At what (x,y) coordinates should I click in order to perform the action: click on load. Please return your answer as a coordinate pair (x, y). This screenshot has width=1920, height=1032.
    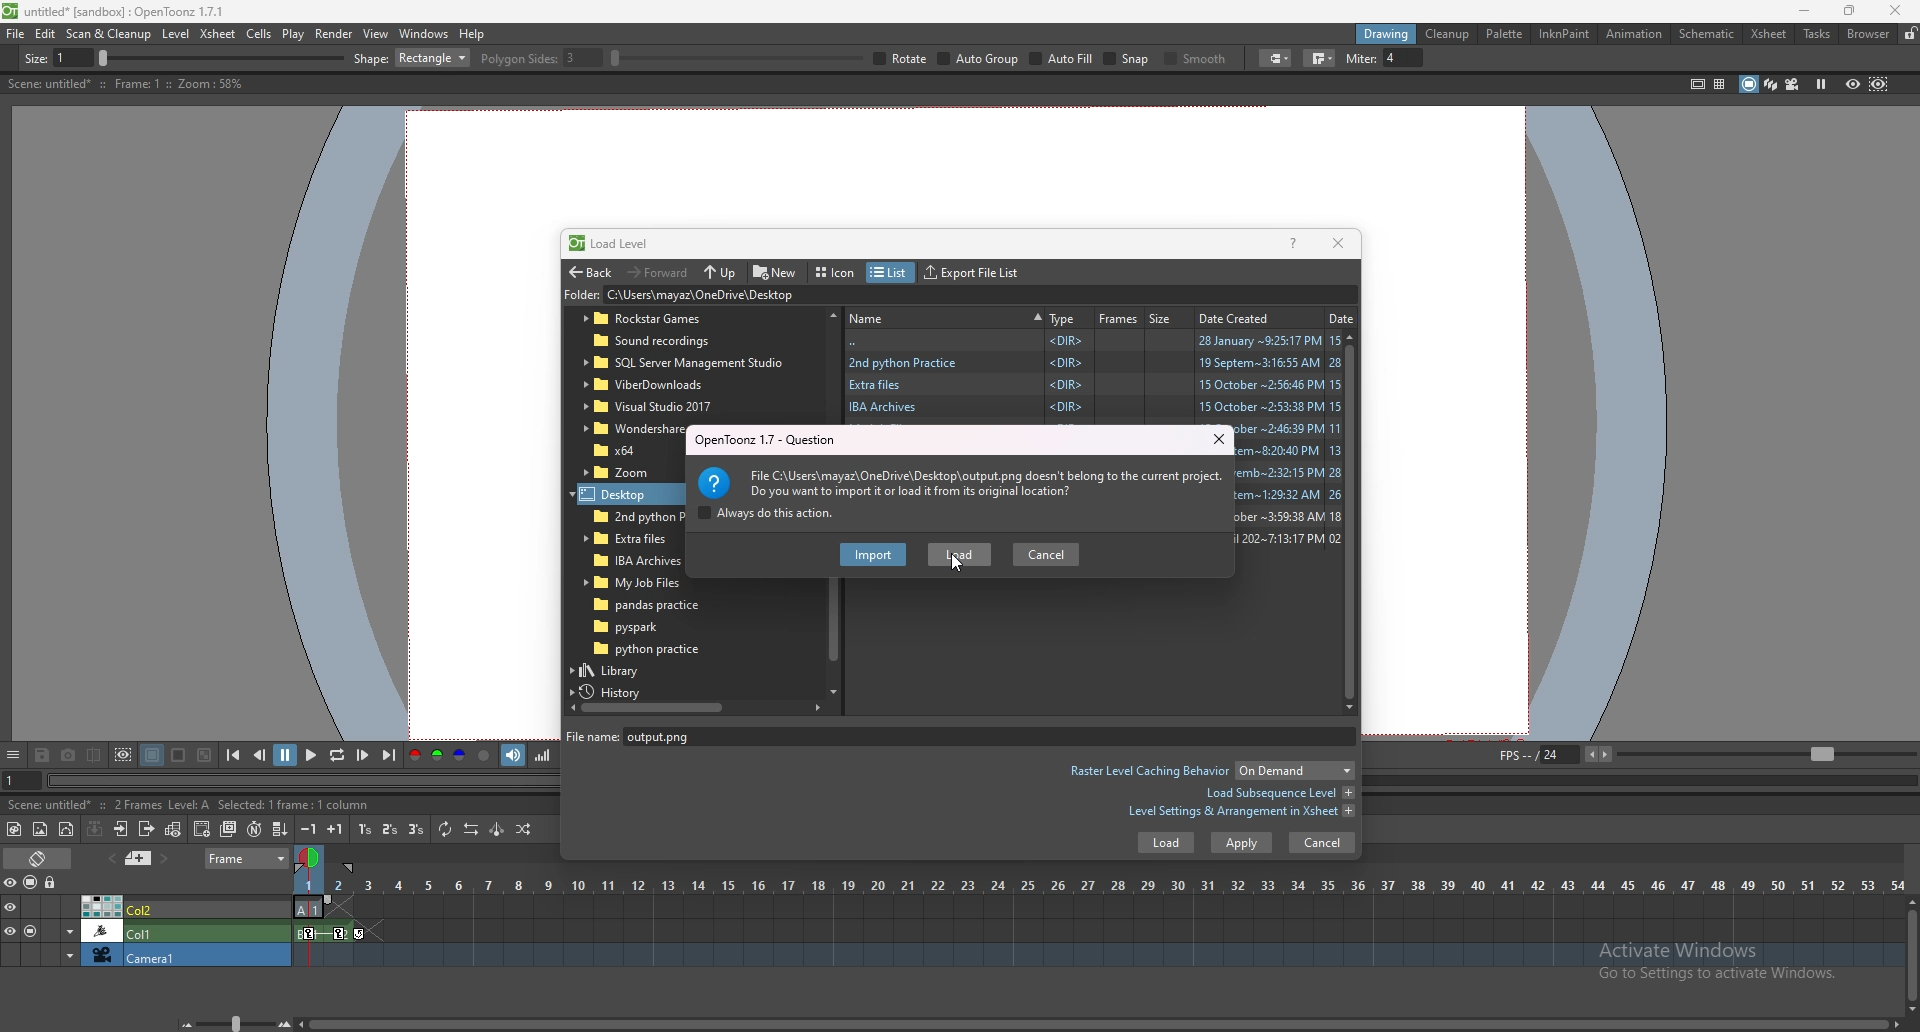
    Looking at the image, I should click on (960, 554).